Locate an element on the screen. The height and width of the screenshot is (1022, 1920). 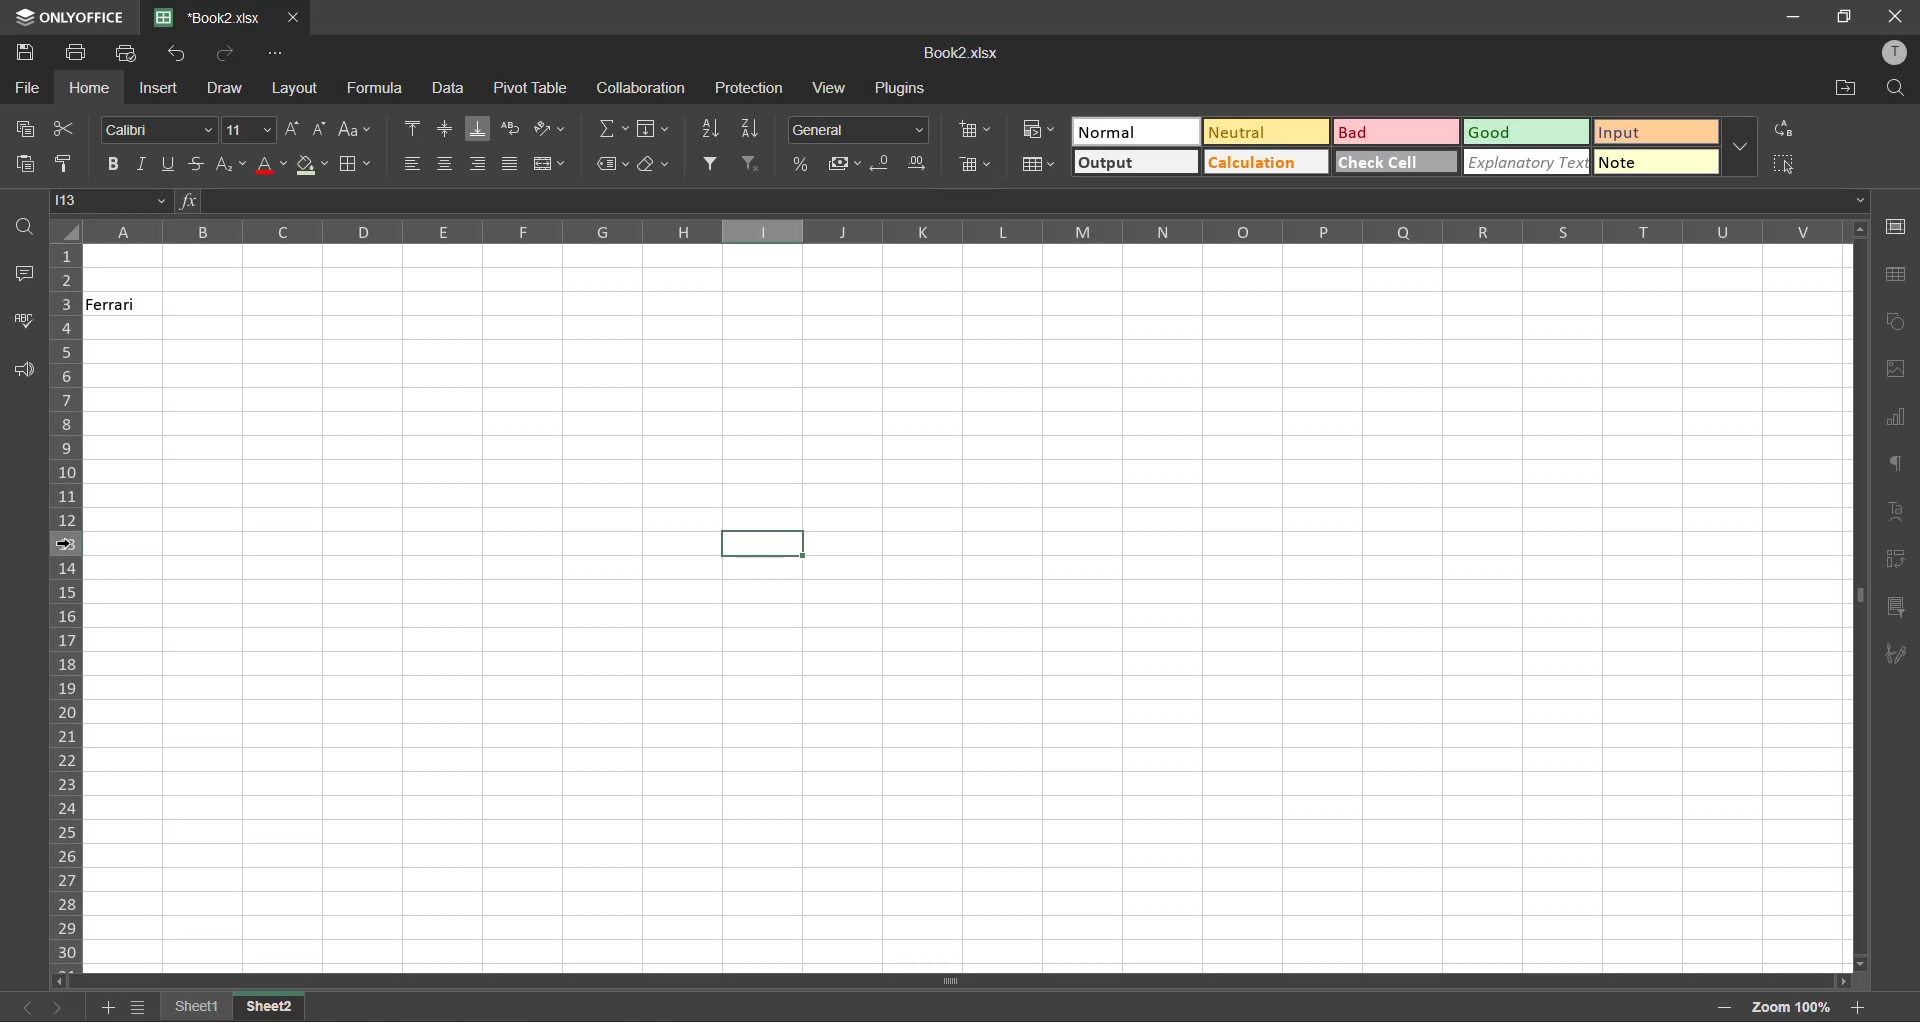
align center is located at coordinates (449, 164).